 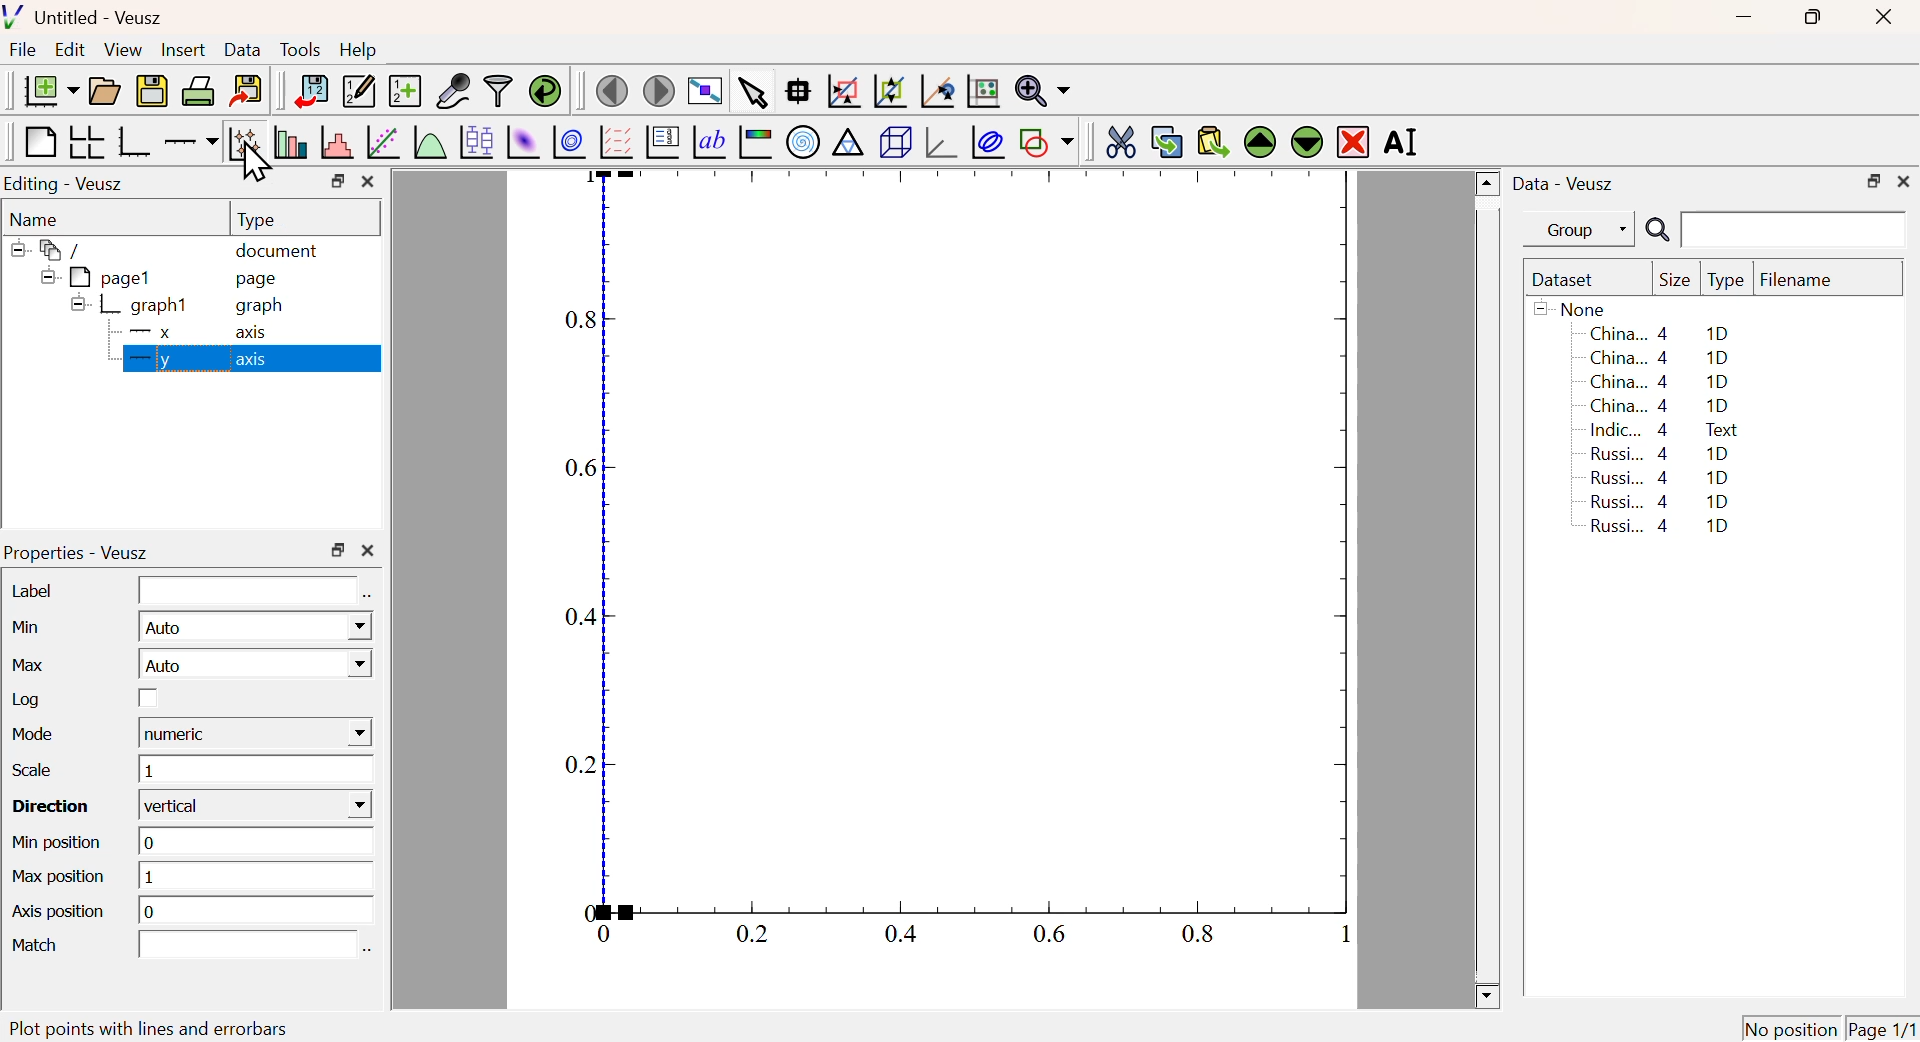 I want to click on China... 4 1D, so click(x=1662, y=383).